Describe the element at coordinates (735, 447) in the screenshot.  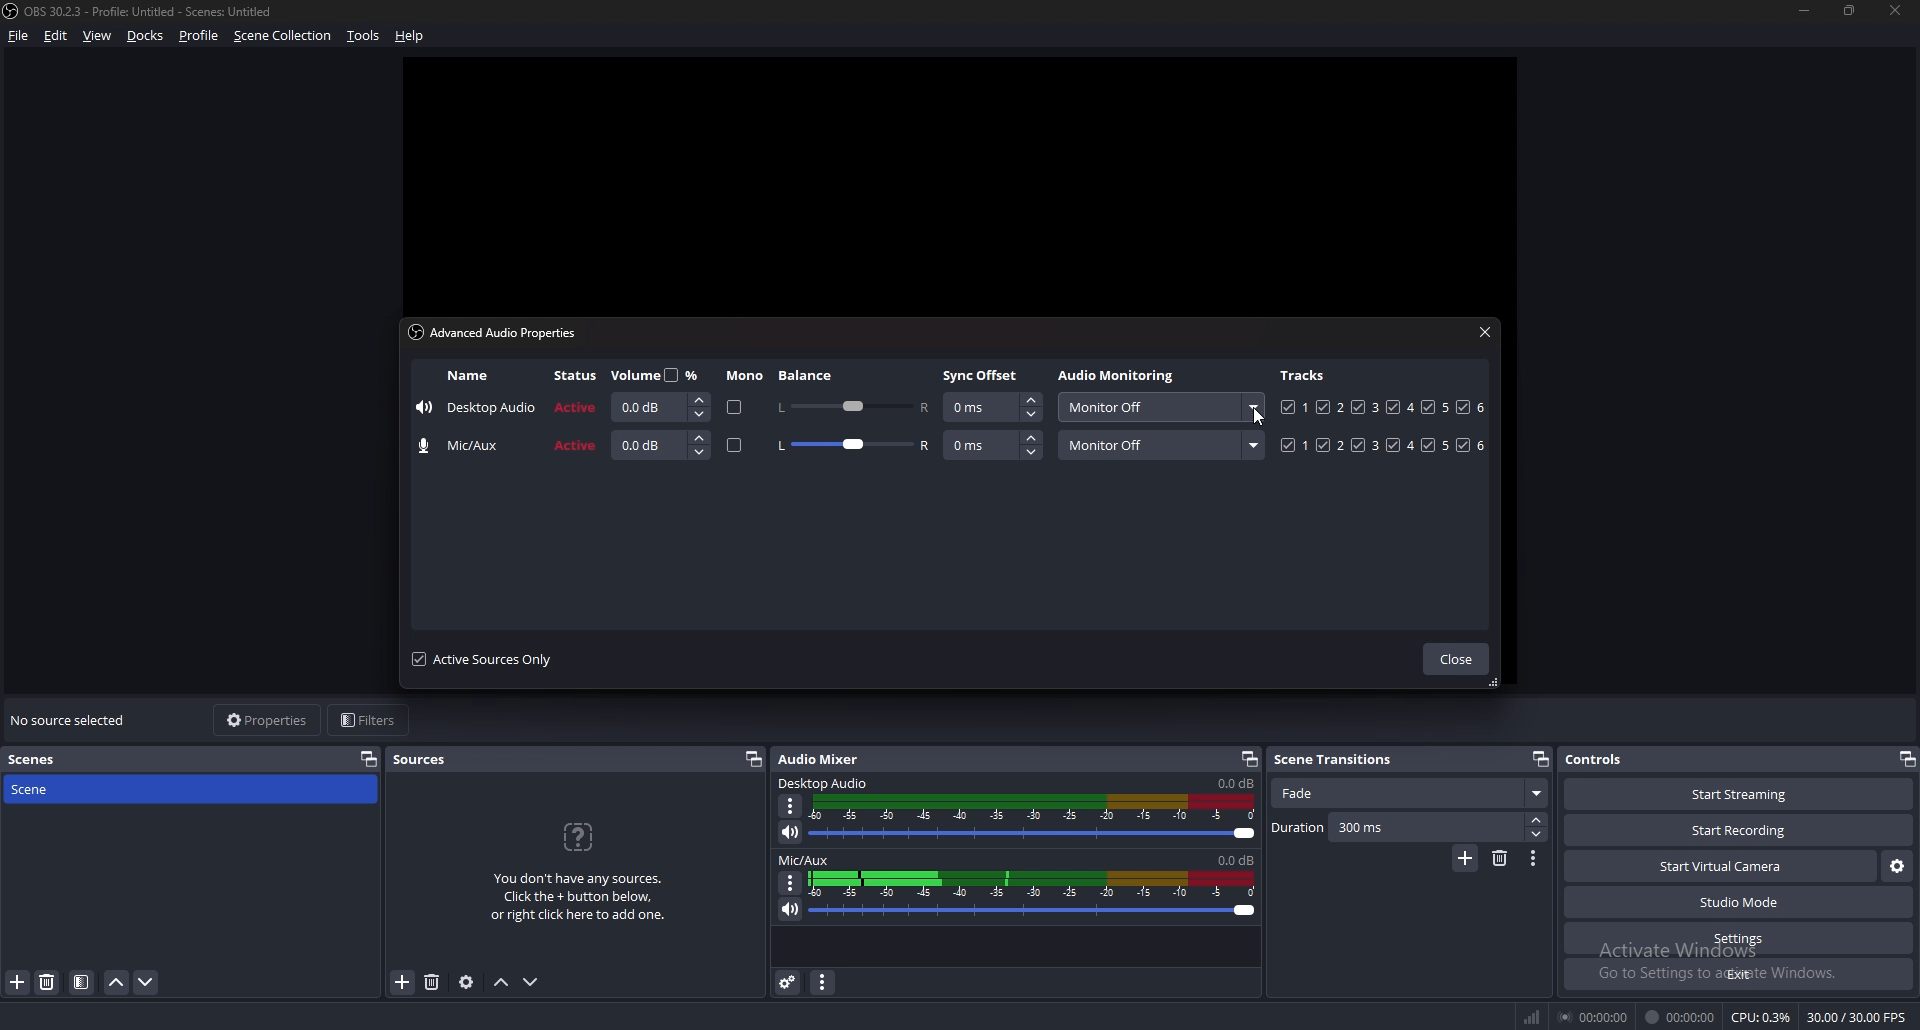
I see `mono` at that location.